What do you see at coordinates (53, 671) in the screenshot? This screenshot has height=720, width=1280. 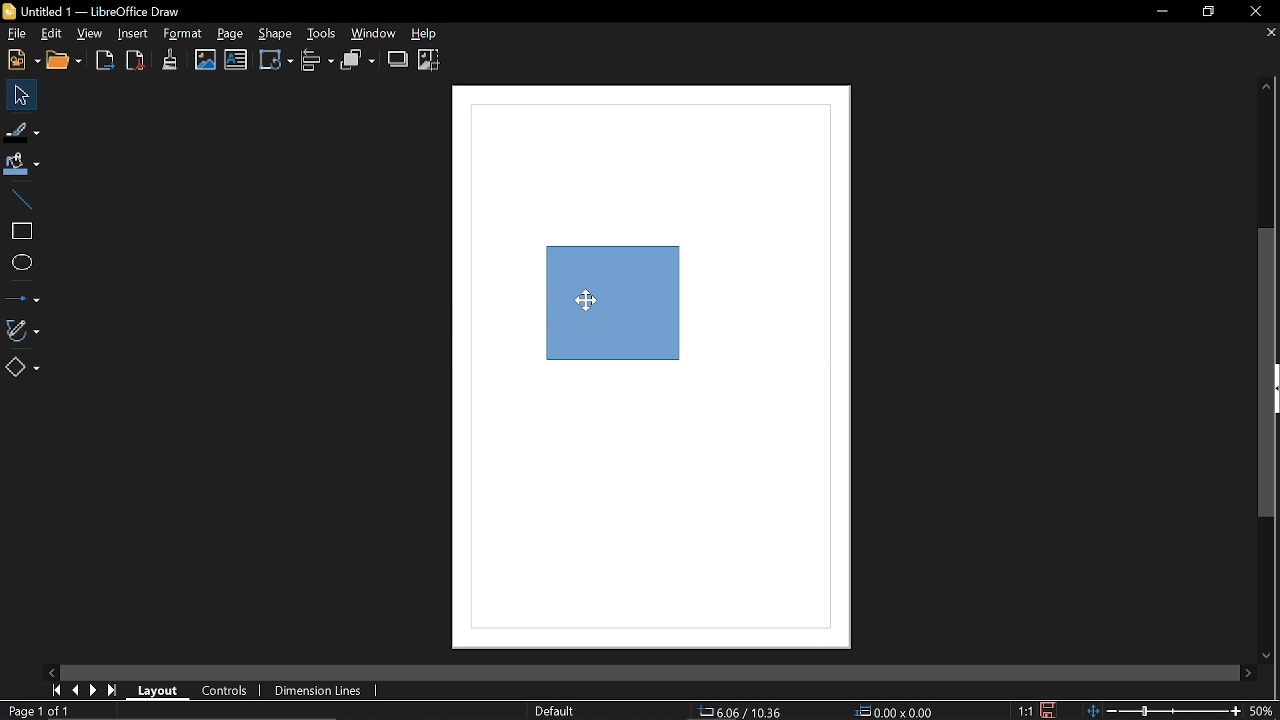 I see `Move left` at bounding box center [53, 671].